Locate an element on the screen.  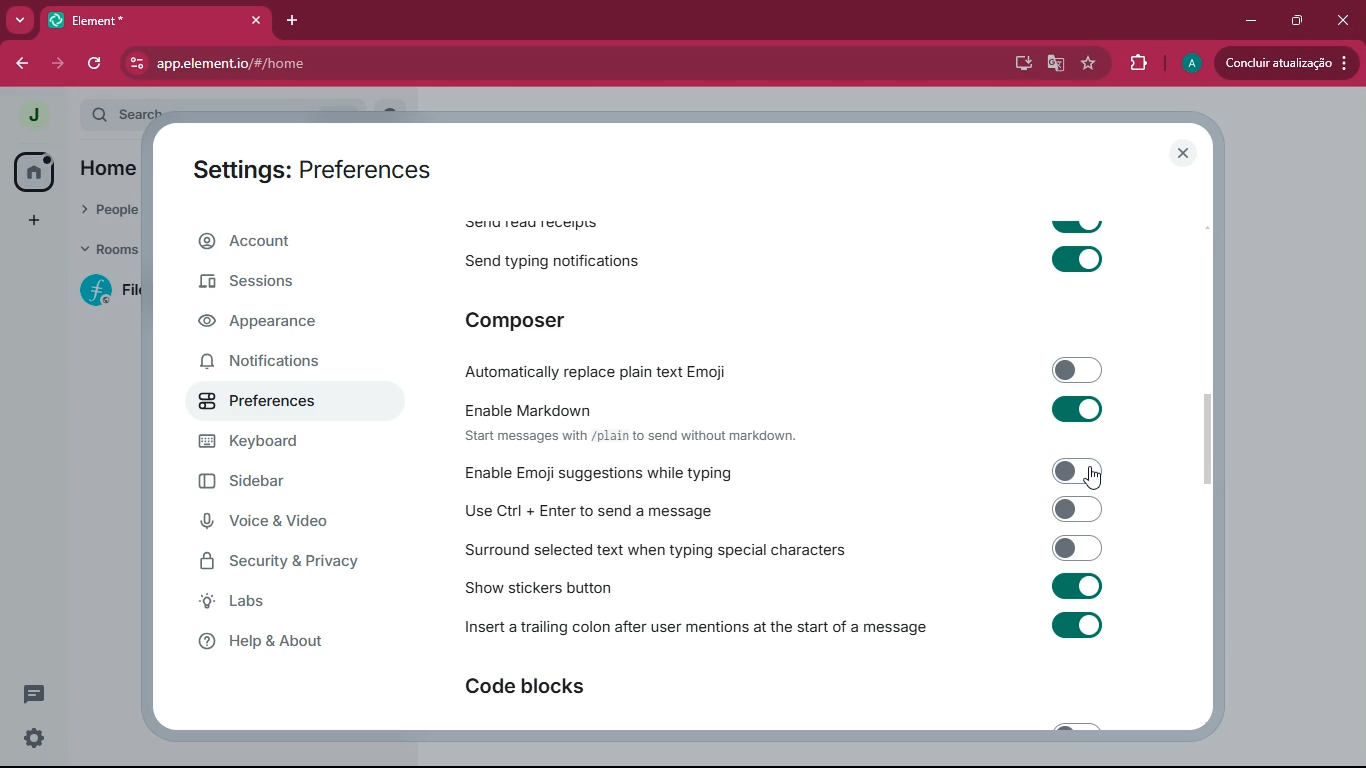
url is located at coordinates (300, 64).